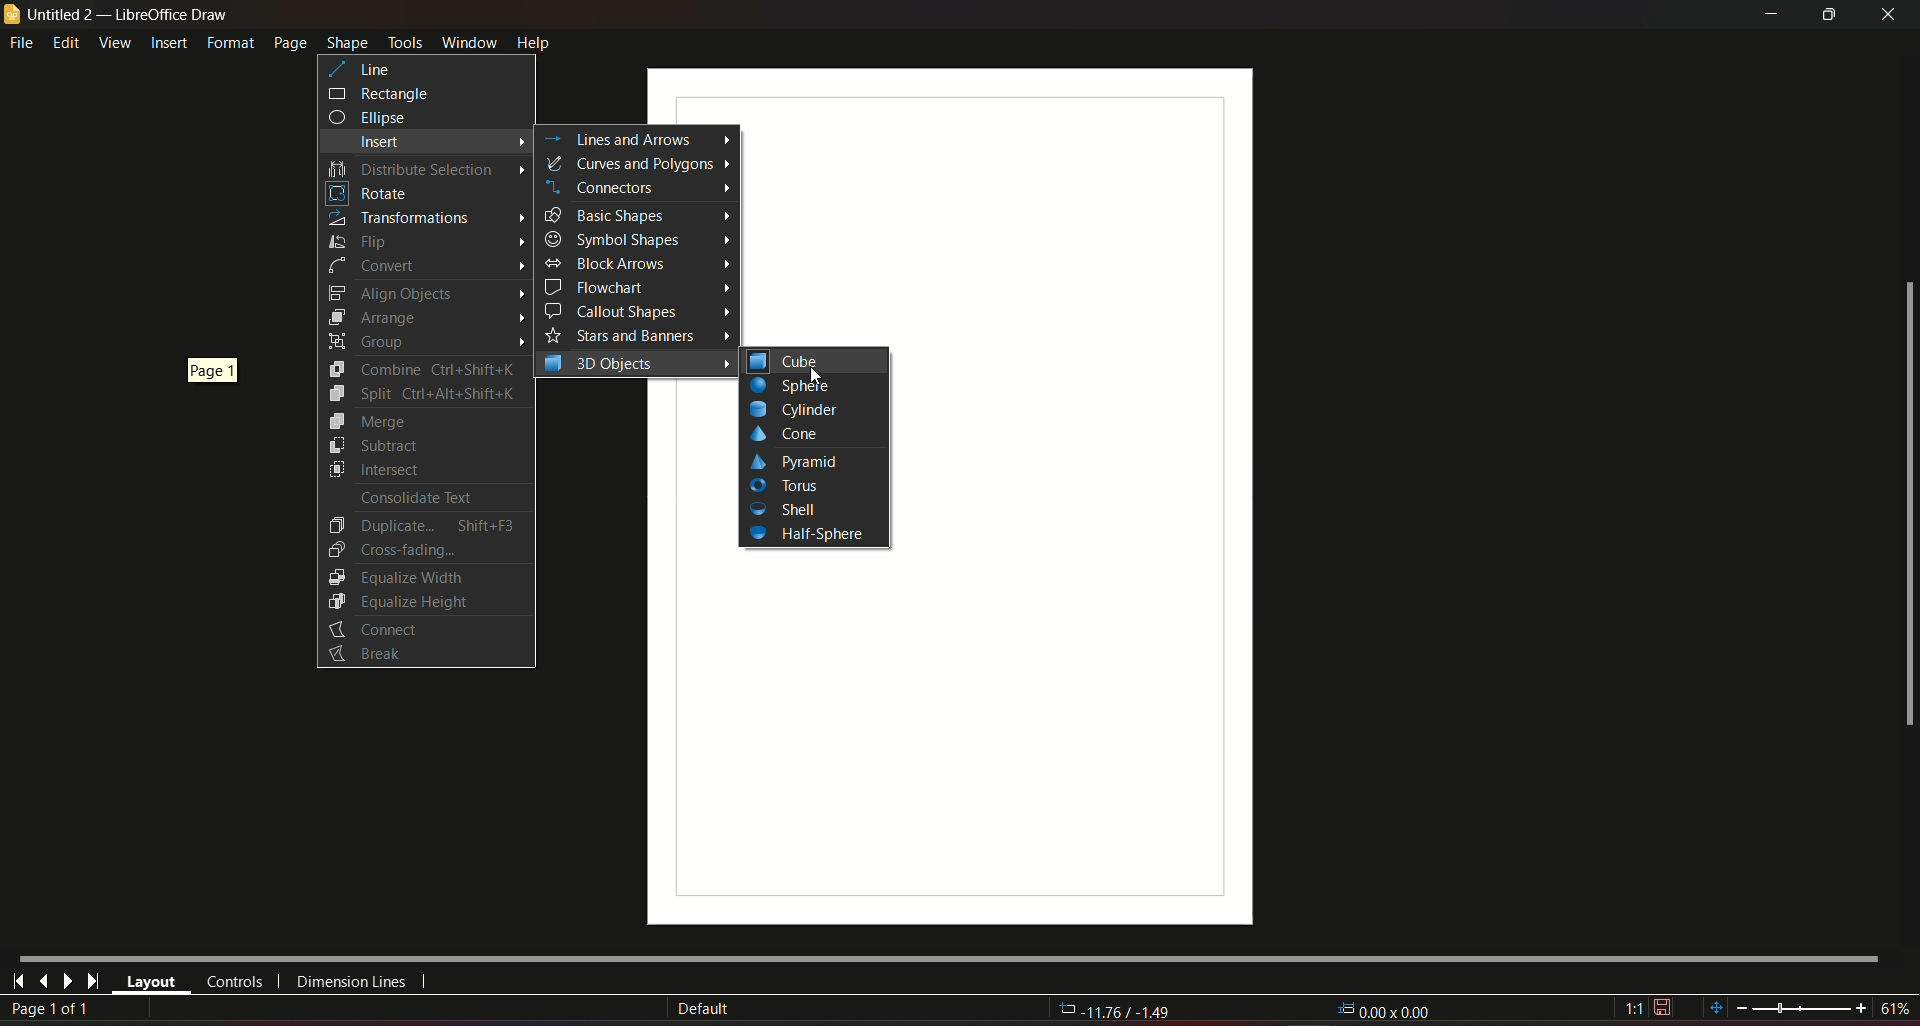 This screenshot has height=1026, width=1920. I want to click on Default, so click(703, 1009).